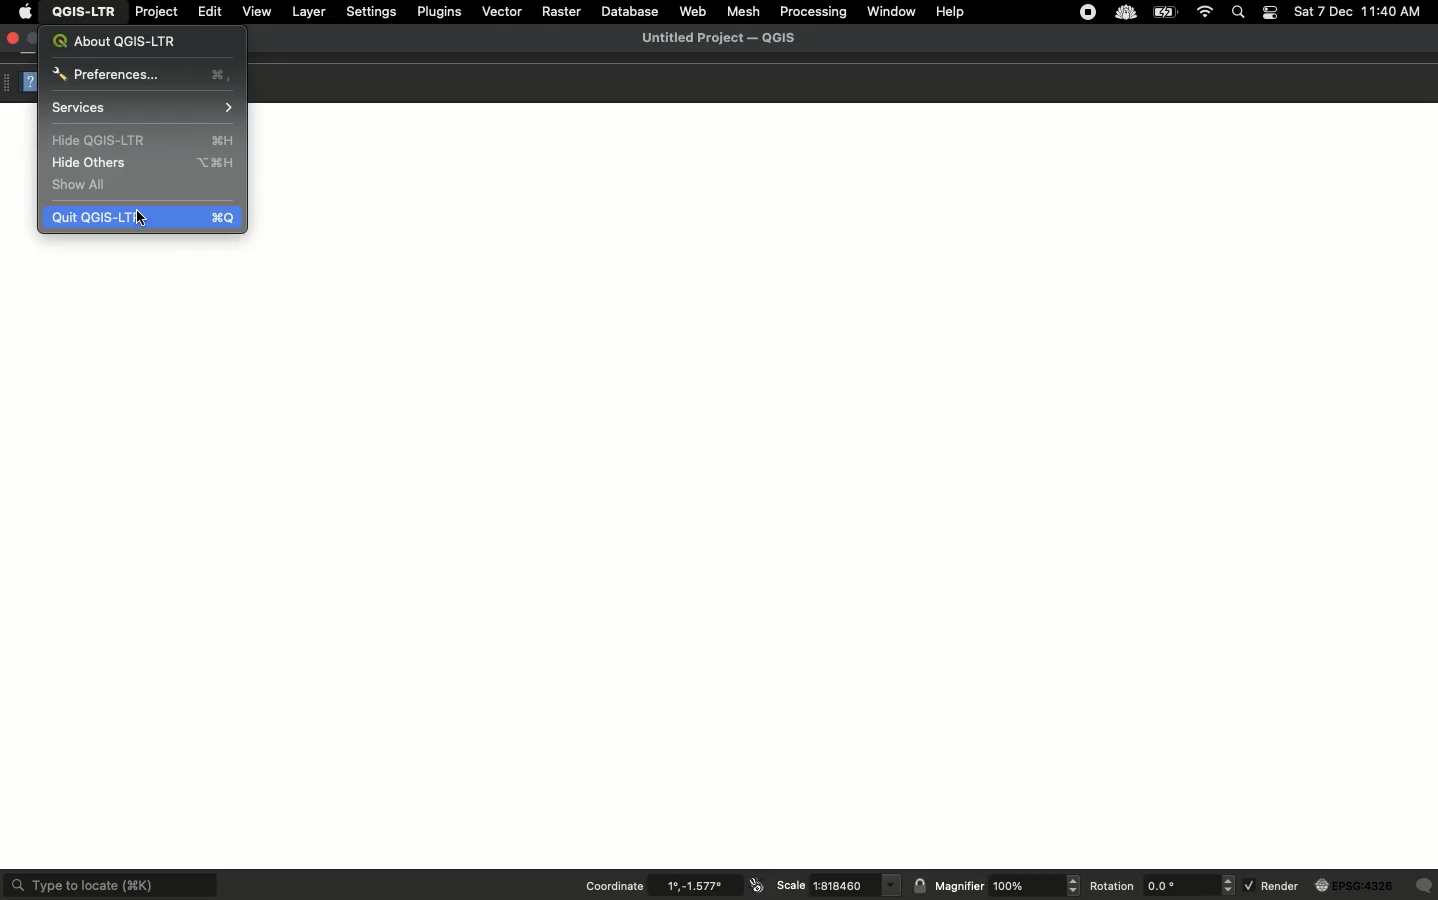 Image resolution: width=1438 pixels, height=900 pixels. Describe the element at coordinates (1007, 885) in the screenshot. I see `Magnifier` at that location.